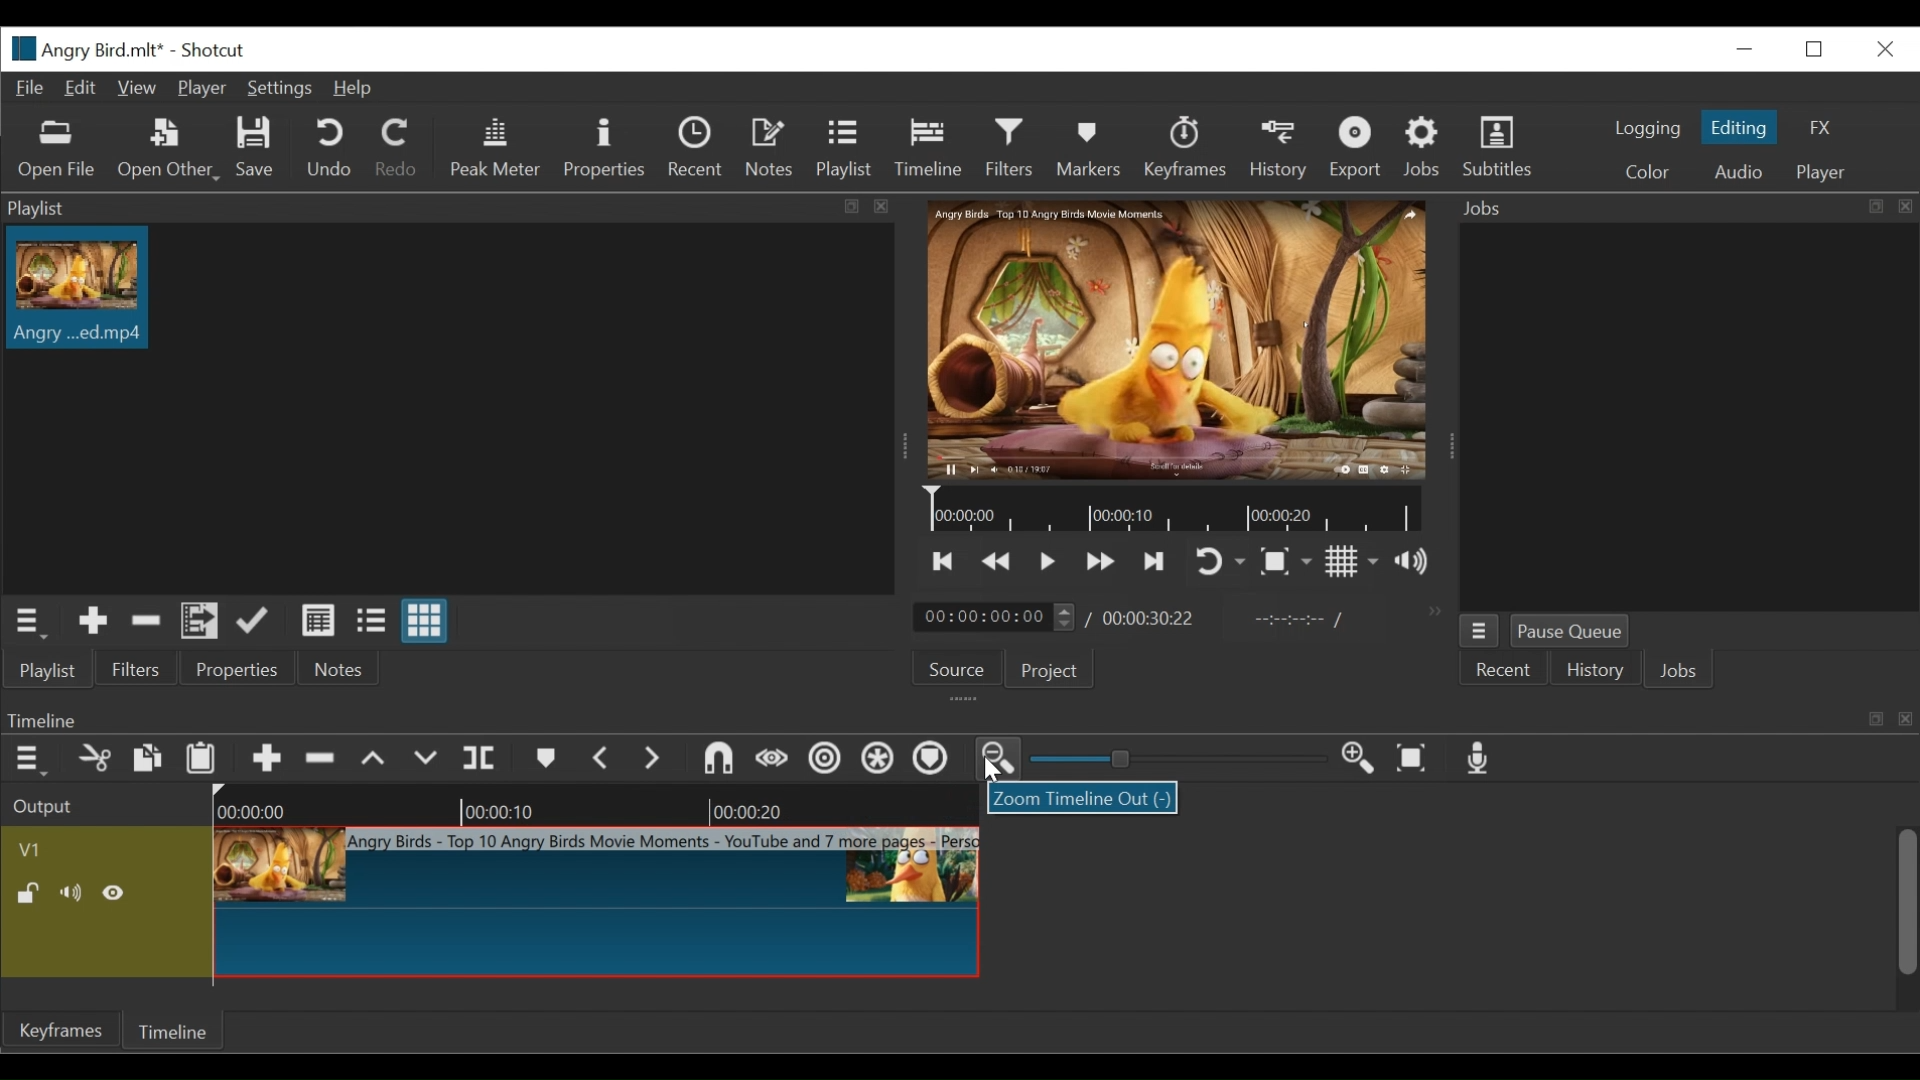 The width and height of the screenshot is (1920, 1080). I want to click on Video track Name, so click(82, 849).